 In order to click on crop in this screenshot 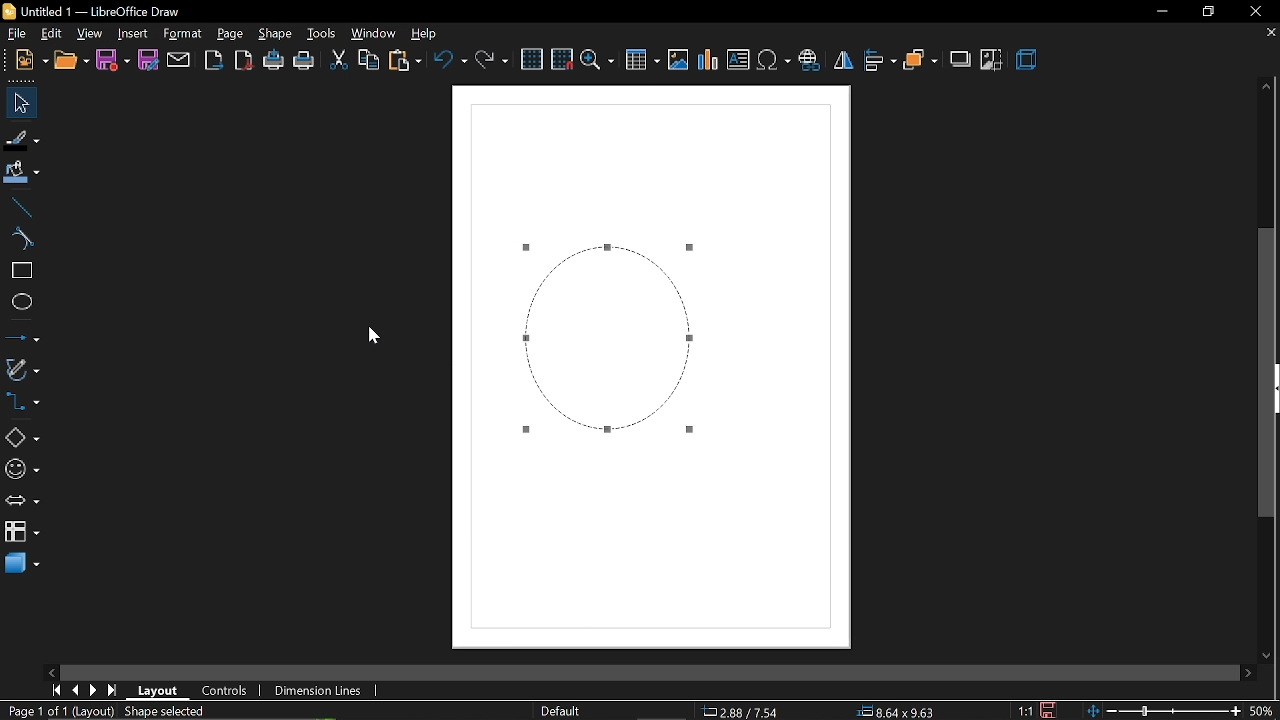, I will do `click(991, 59)`.